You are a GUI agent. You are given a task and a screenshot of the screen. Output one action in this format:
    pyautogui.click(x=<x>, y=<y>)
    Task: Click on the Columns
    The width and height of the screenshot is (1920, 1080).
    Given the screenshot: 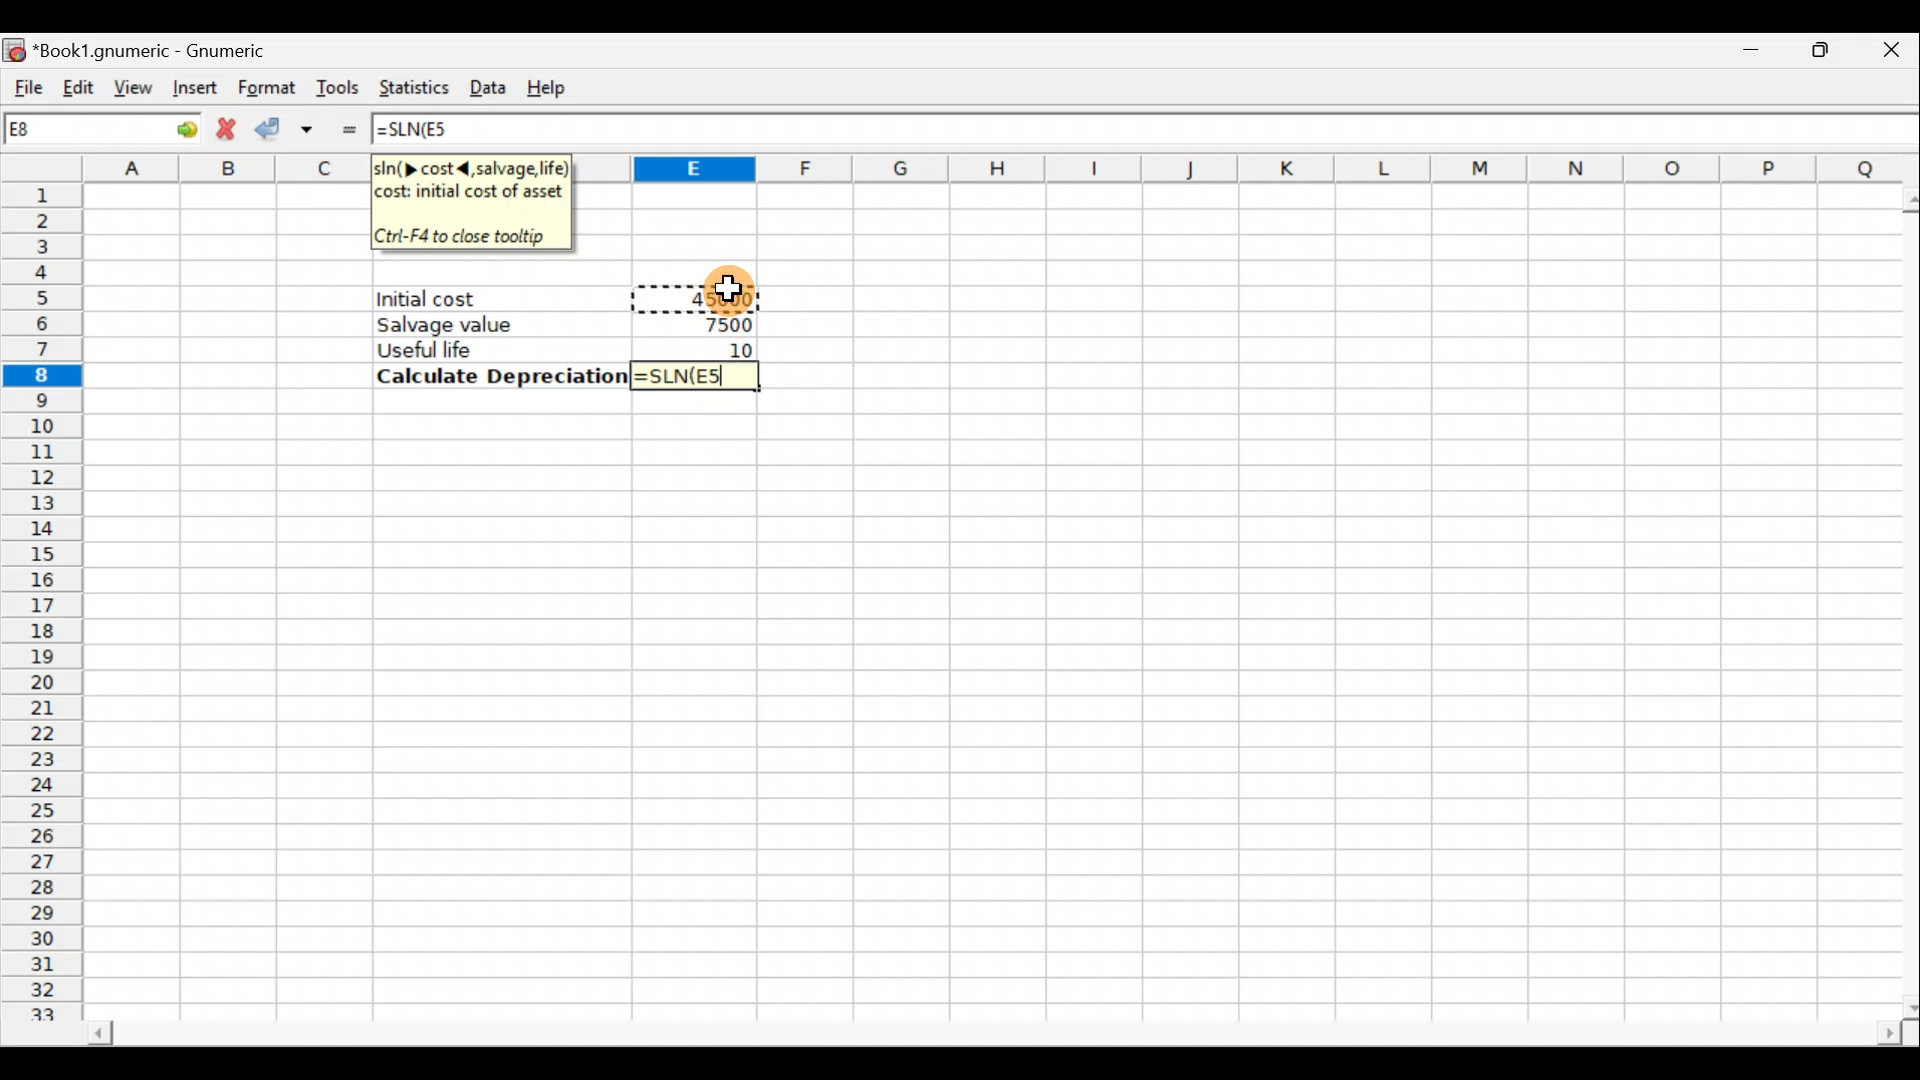 What is the action you would take?
    pyautogui.click(x=1252, y=167)
    